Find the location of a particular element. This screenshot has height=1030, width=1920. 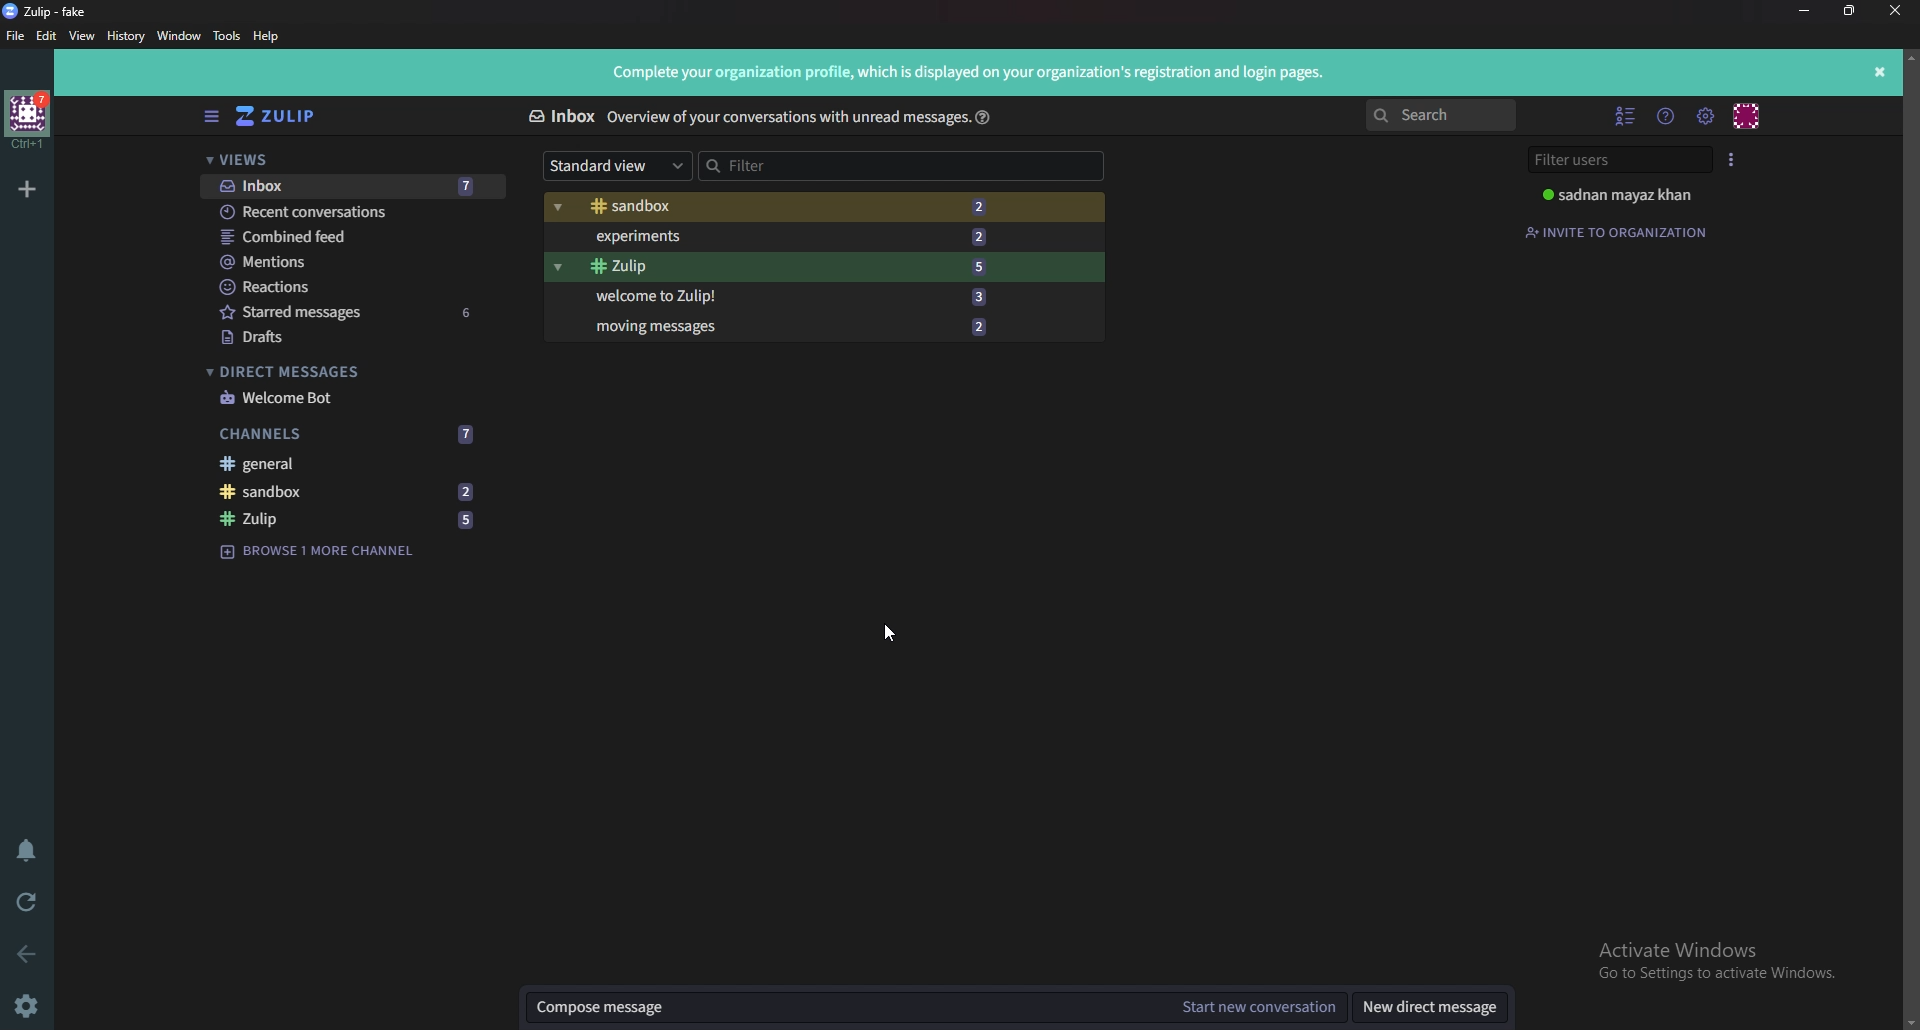

Complete your organization profile, which is displayed on your organization's registration and login pages. is located at coordinates (981, 68).